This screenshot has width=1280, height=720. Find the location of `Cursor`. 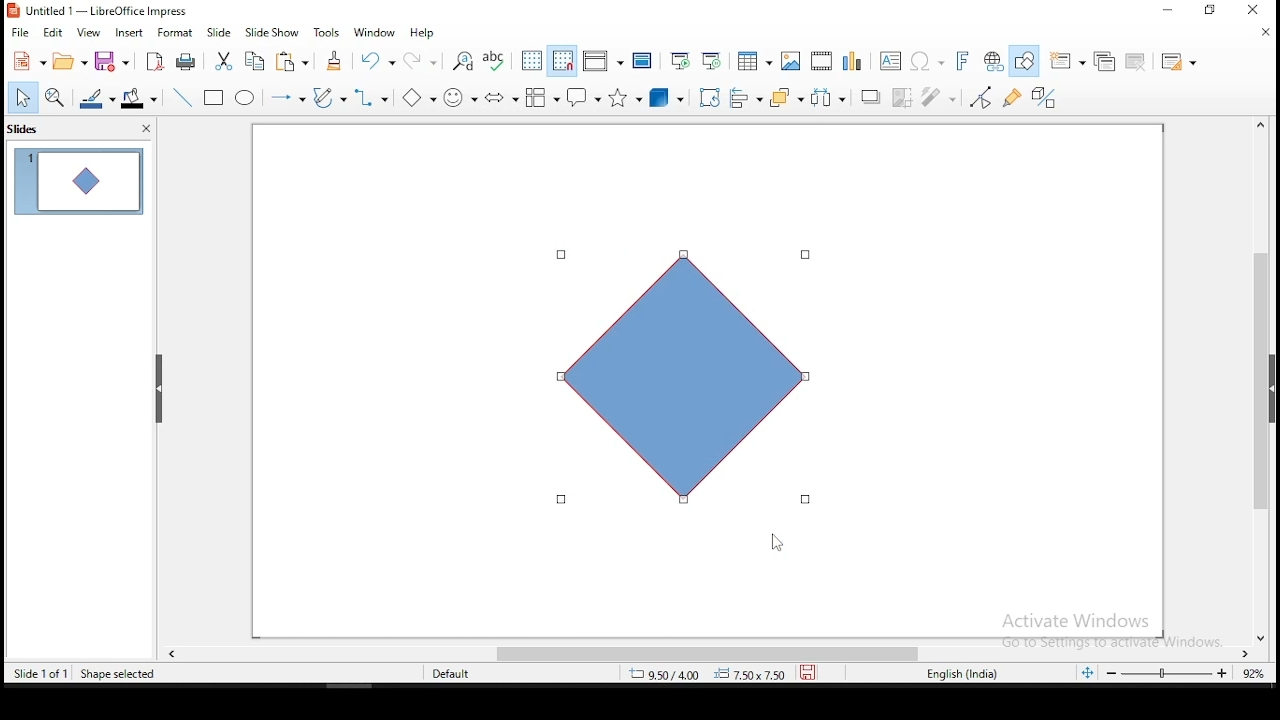

Cursor is located at coordinates (776, 543).